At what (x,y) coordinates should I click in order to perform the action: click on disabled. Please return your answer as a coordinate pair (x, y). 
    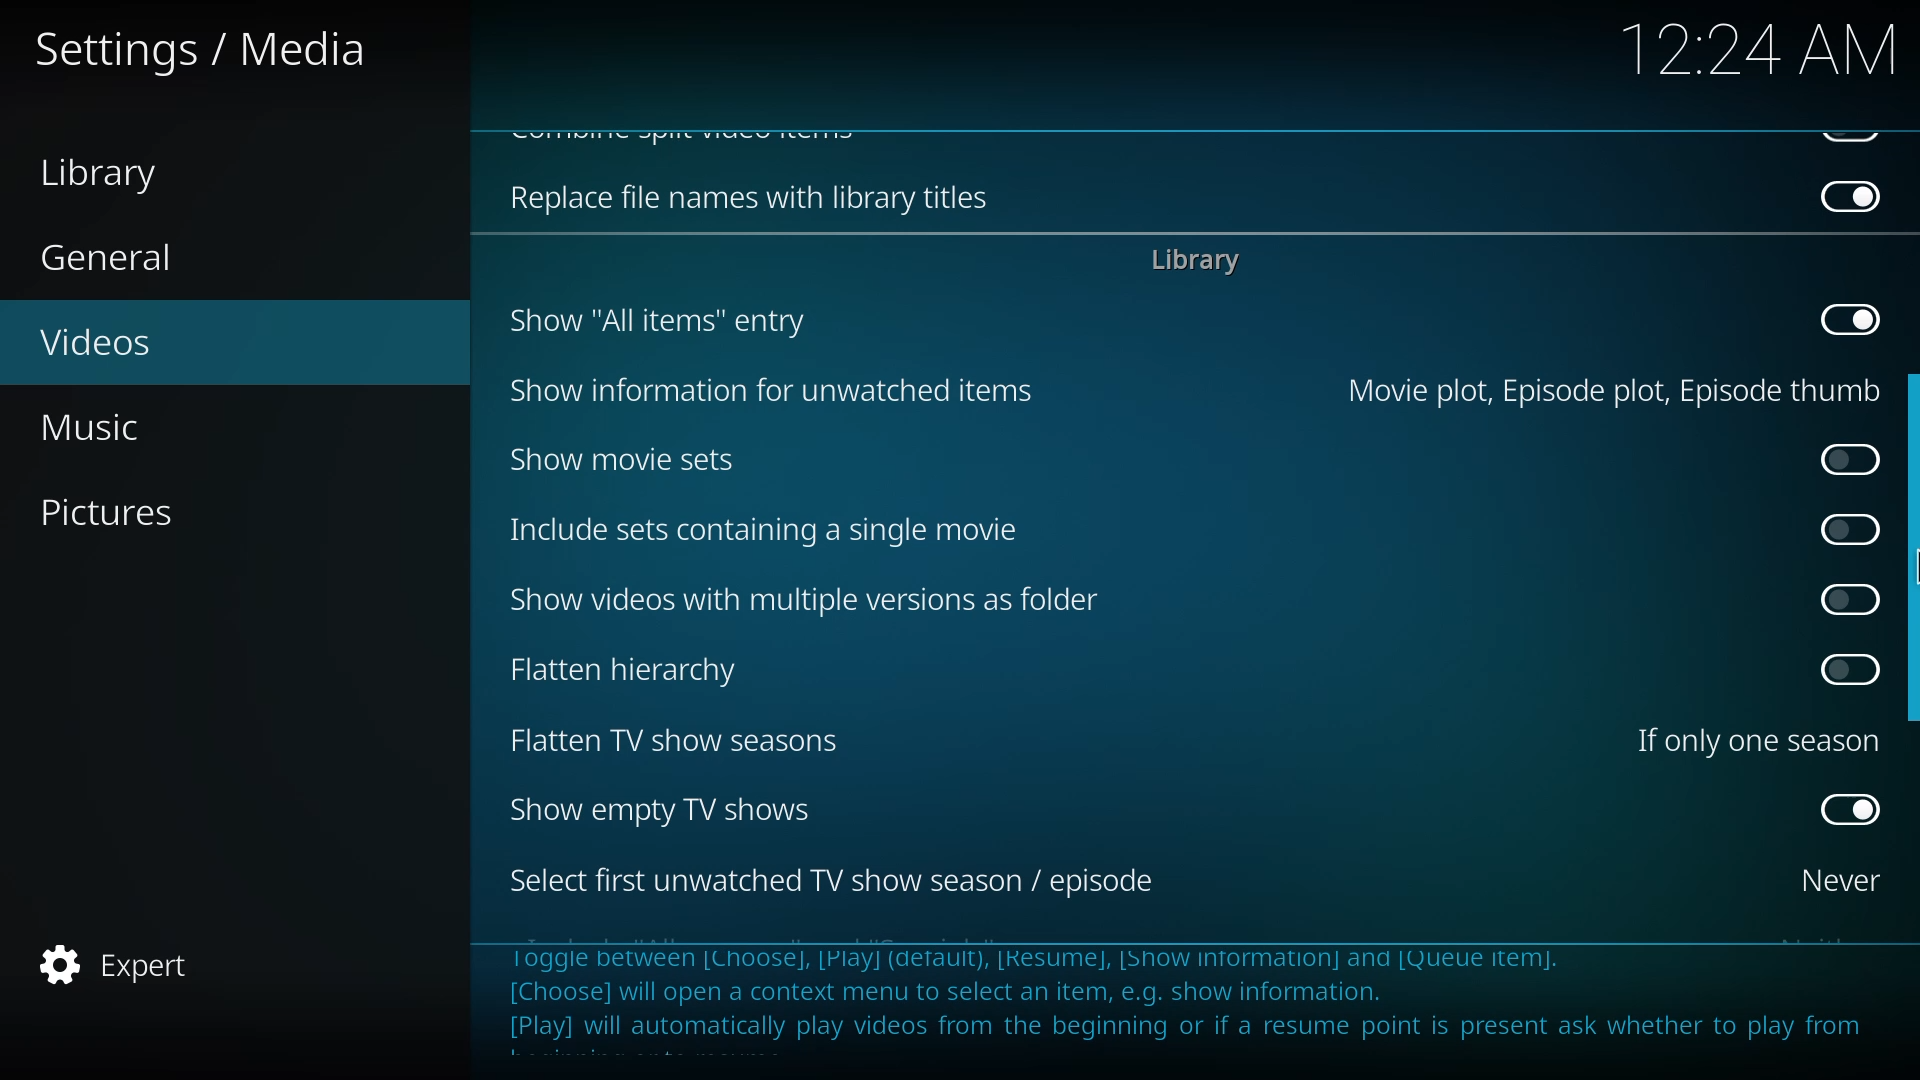
    Looking at the image, I should click on (1852, 318).